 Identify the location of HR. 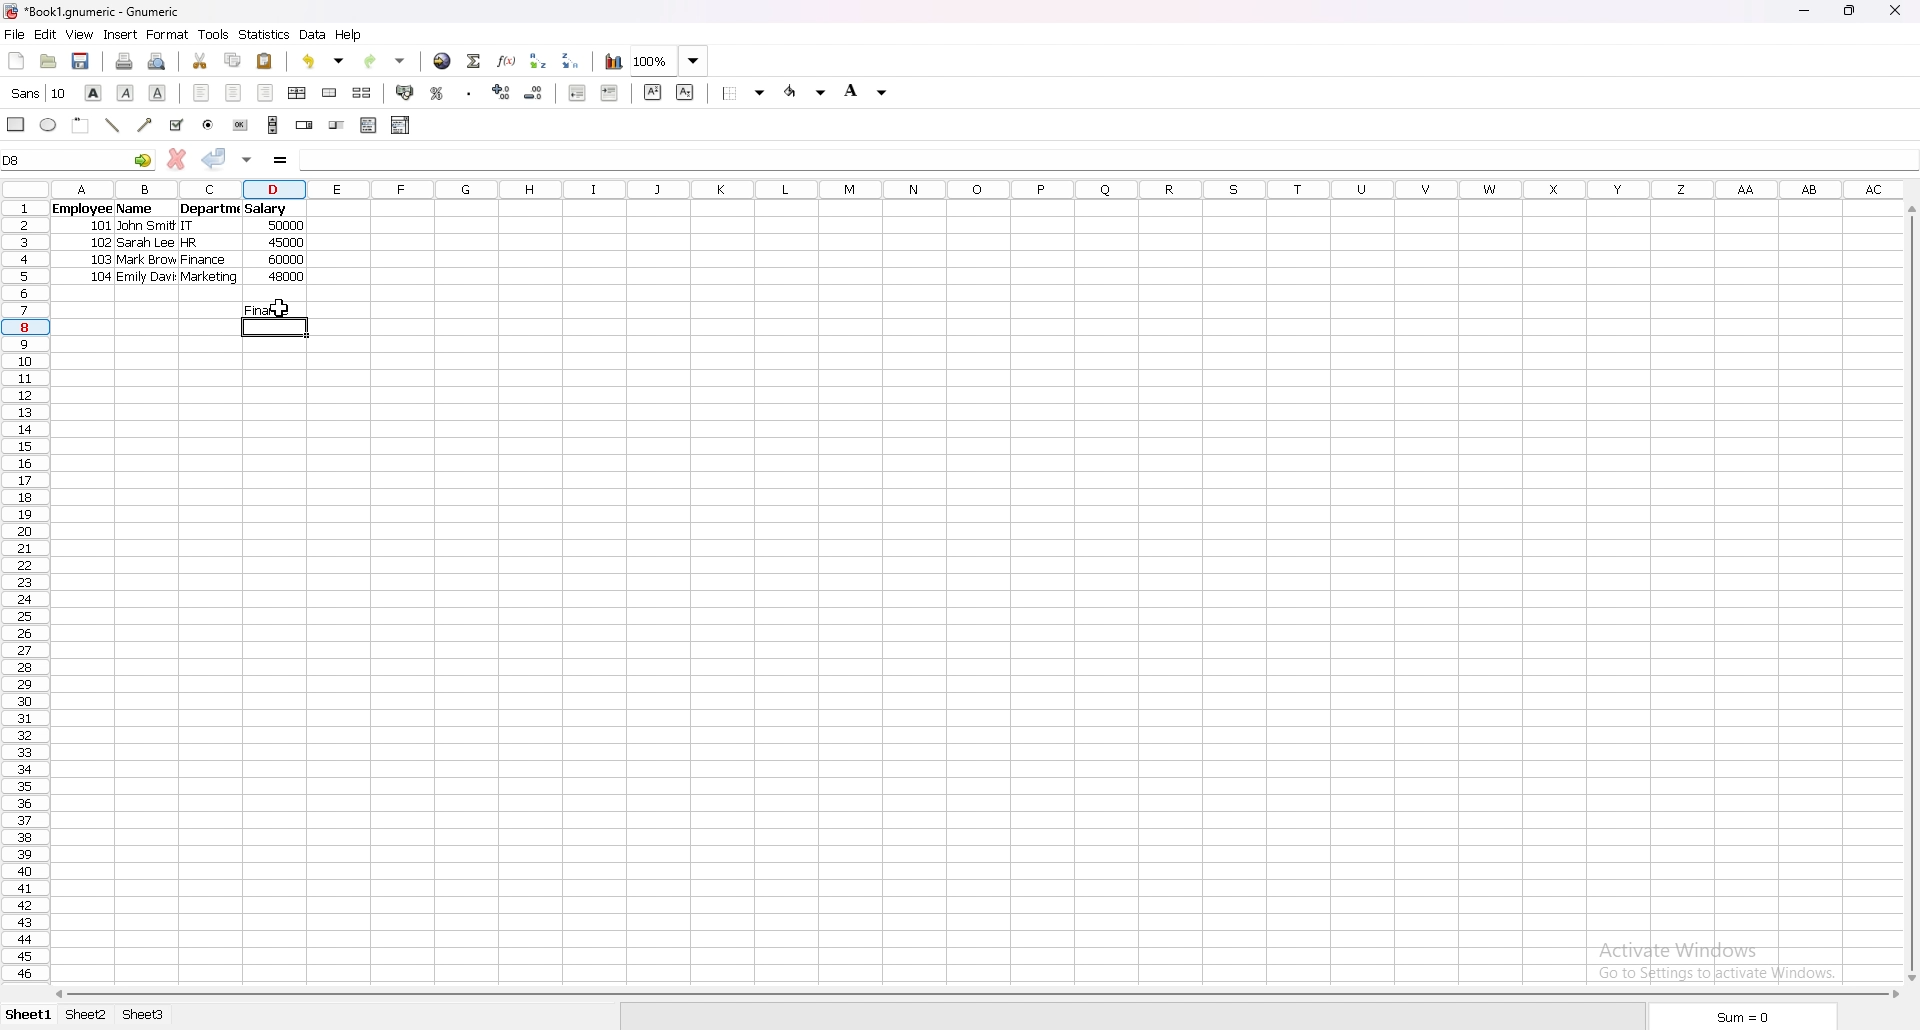
(202, 245).